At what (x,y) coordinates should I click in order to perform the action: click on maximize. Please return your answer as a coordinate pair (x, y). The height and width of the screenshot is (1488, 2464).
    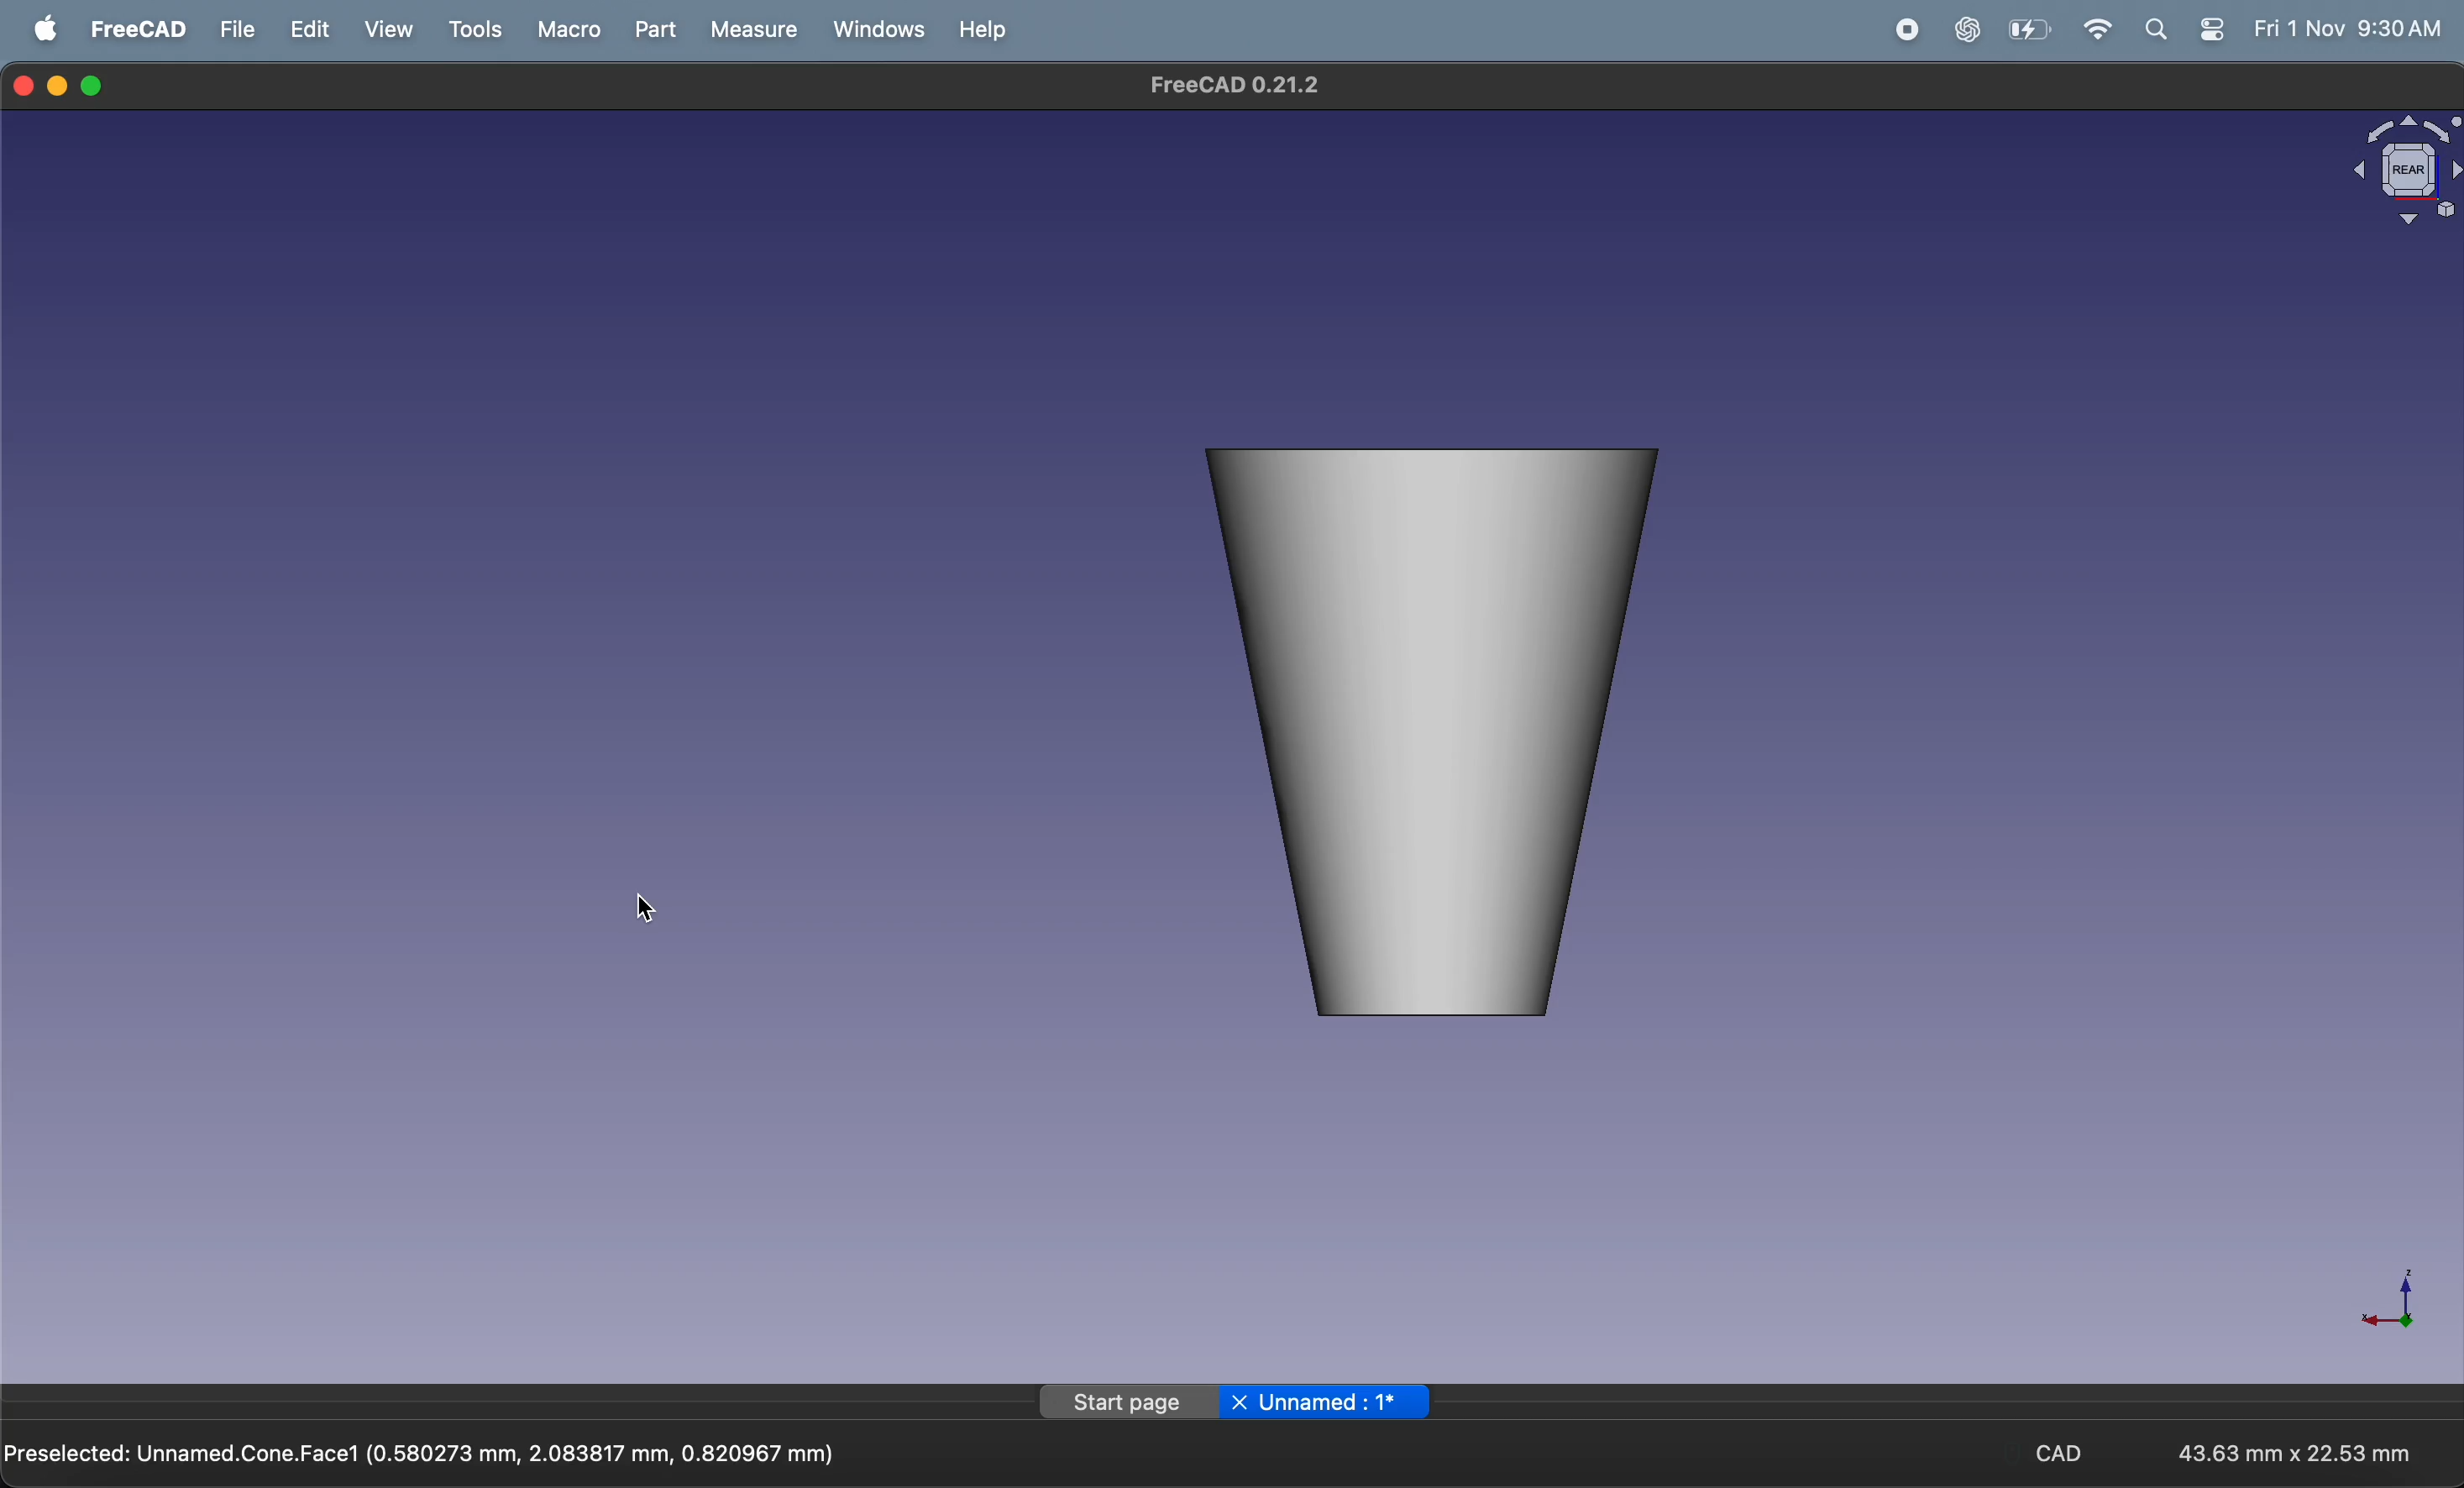
    Looking at the image, I should click on (96, 87).